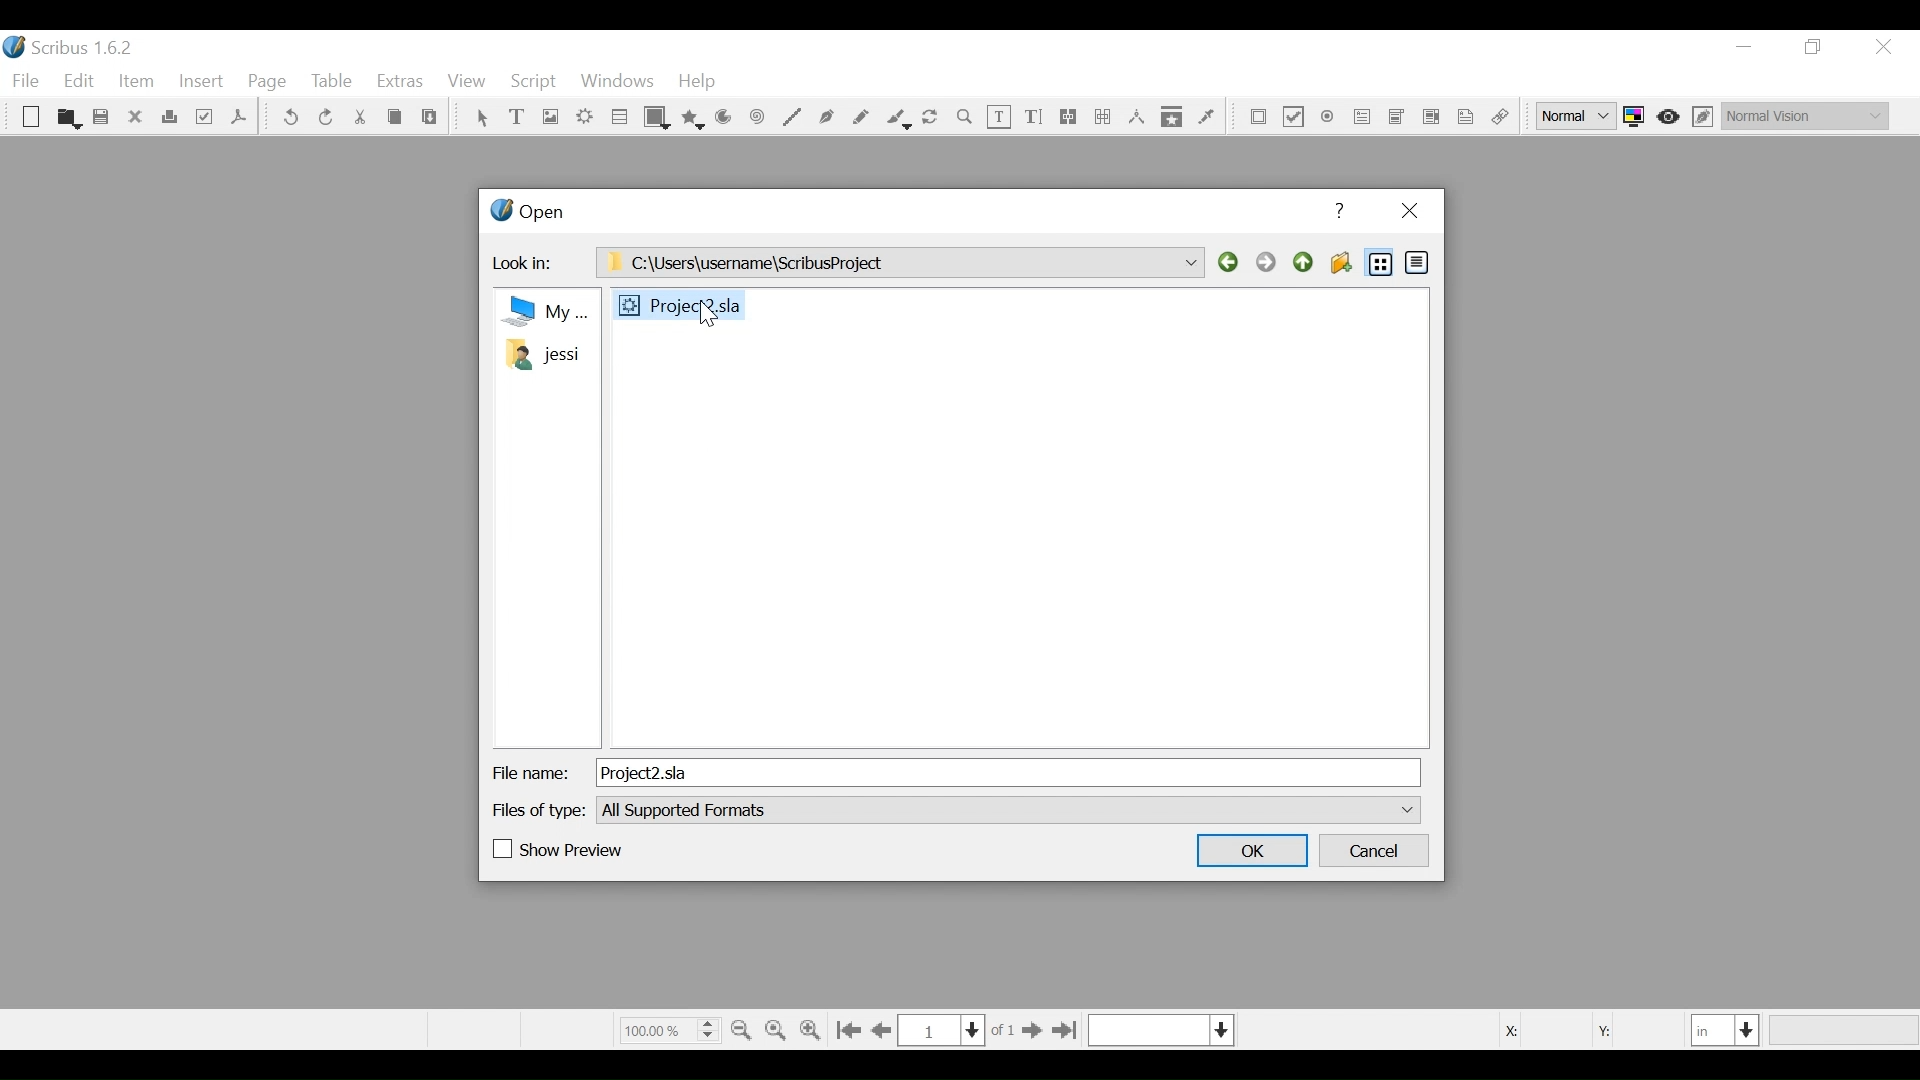 This screenshot has height=1080, width=1920. I want to click on Image Frame, so click(549, 118).